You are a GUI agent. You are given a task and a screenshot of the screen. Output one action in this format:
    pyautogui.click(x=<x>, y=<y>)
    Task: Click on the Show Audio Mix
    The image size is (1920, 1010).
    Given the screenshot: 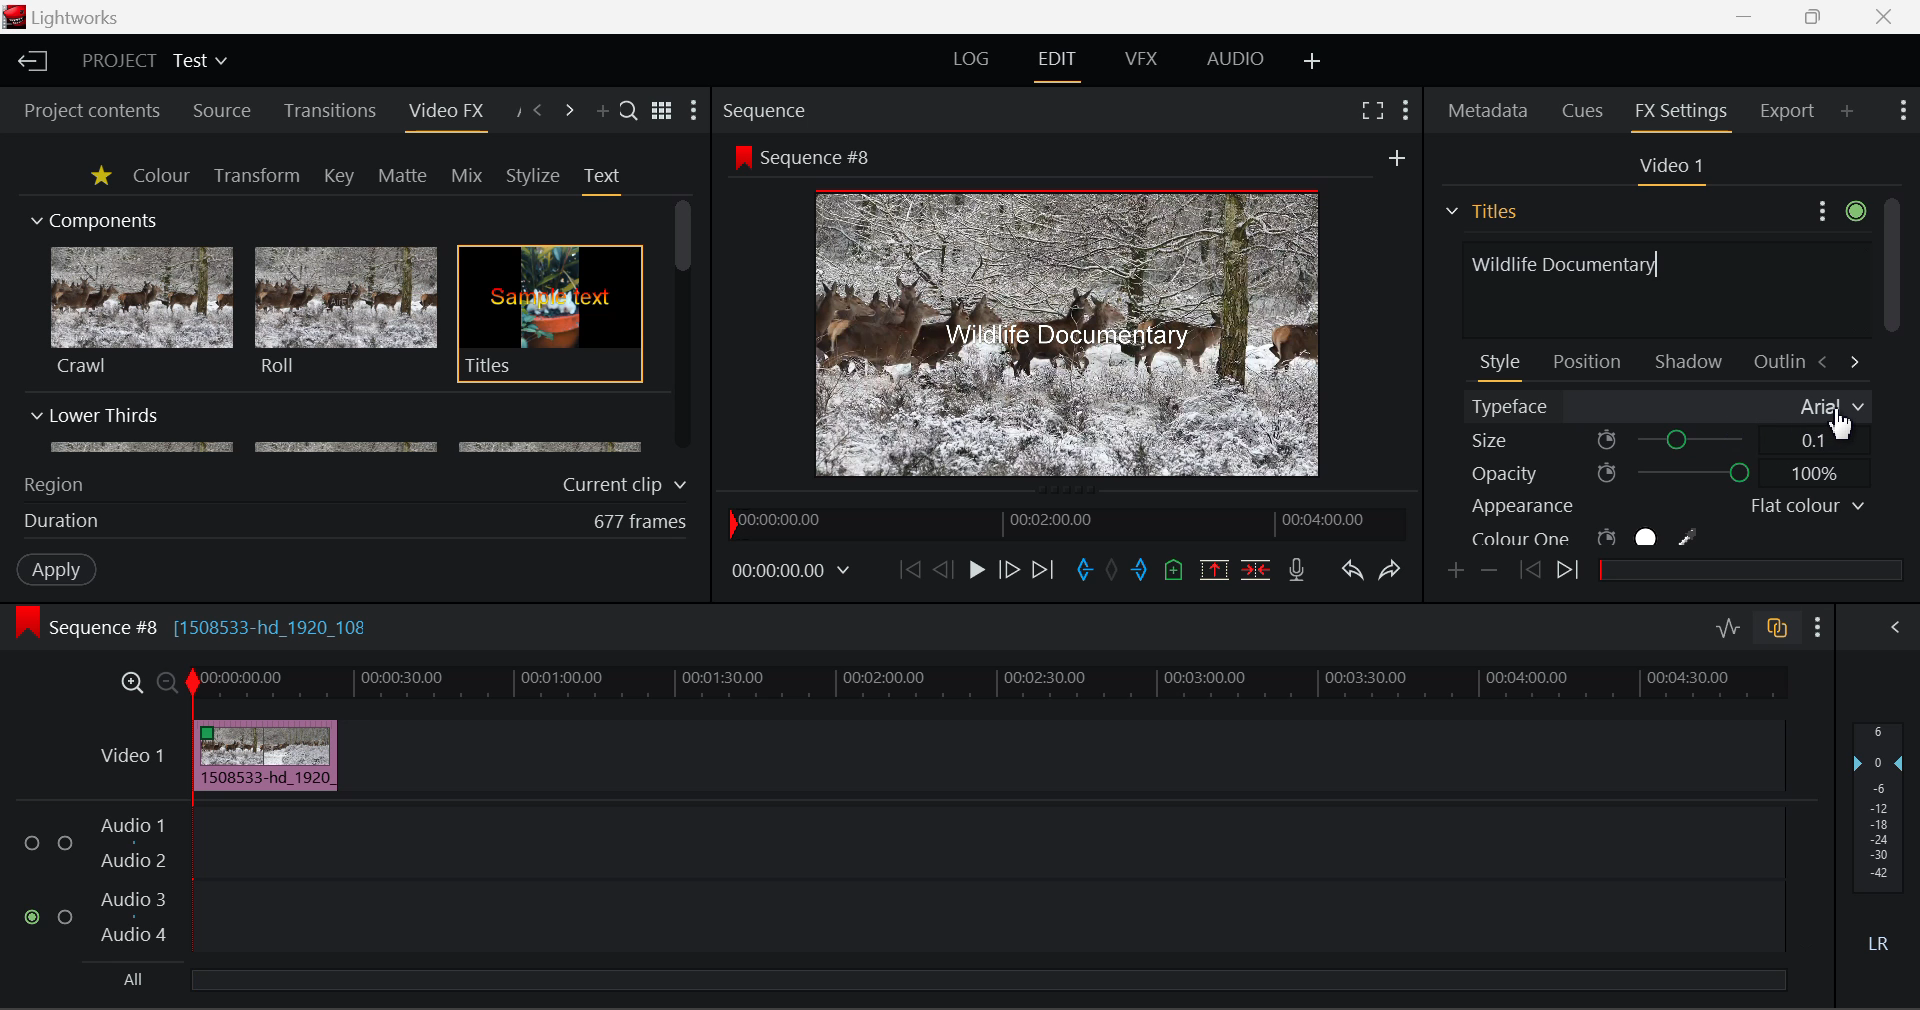 What is the action you would take?
    pyautogui.click(x=1892, y=628)
    